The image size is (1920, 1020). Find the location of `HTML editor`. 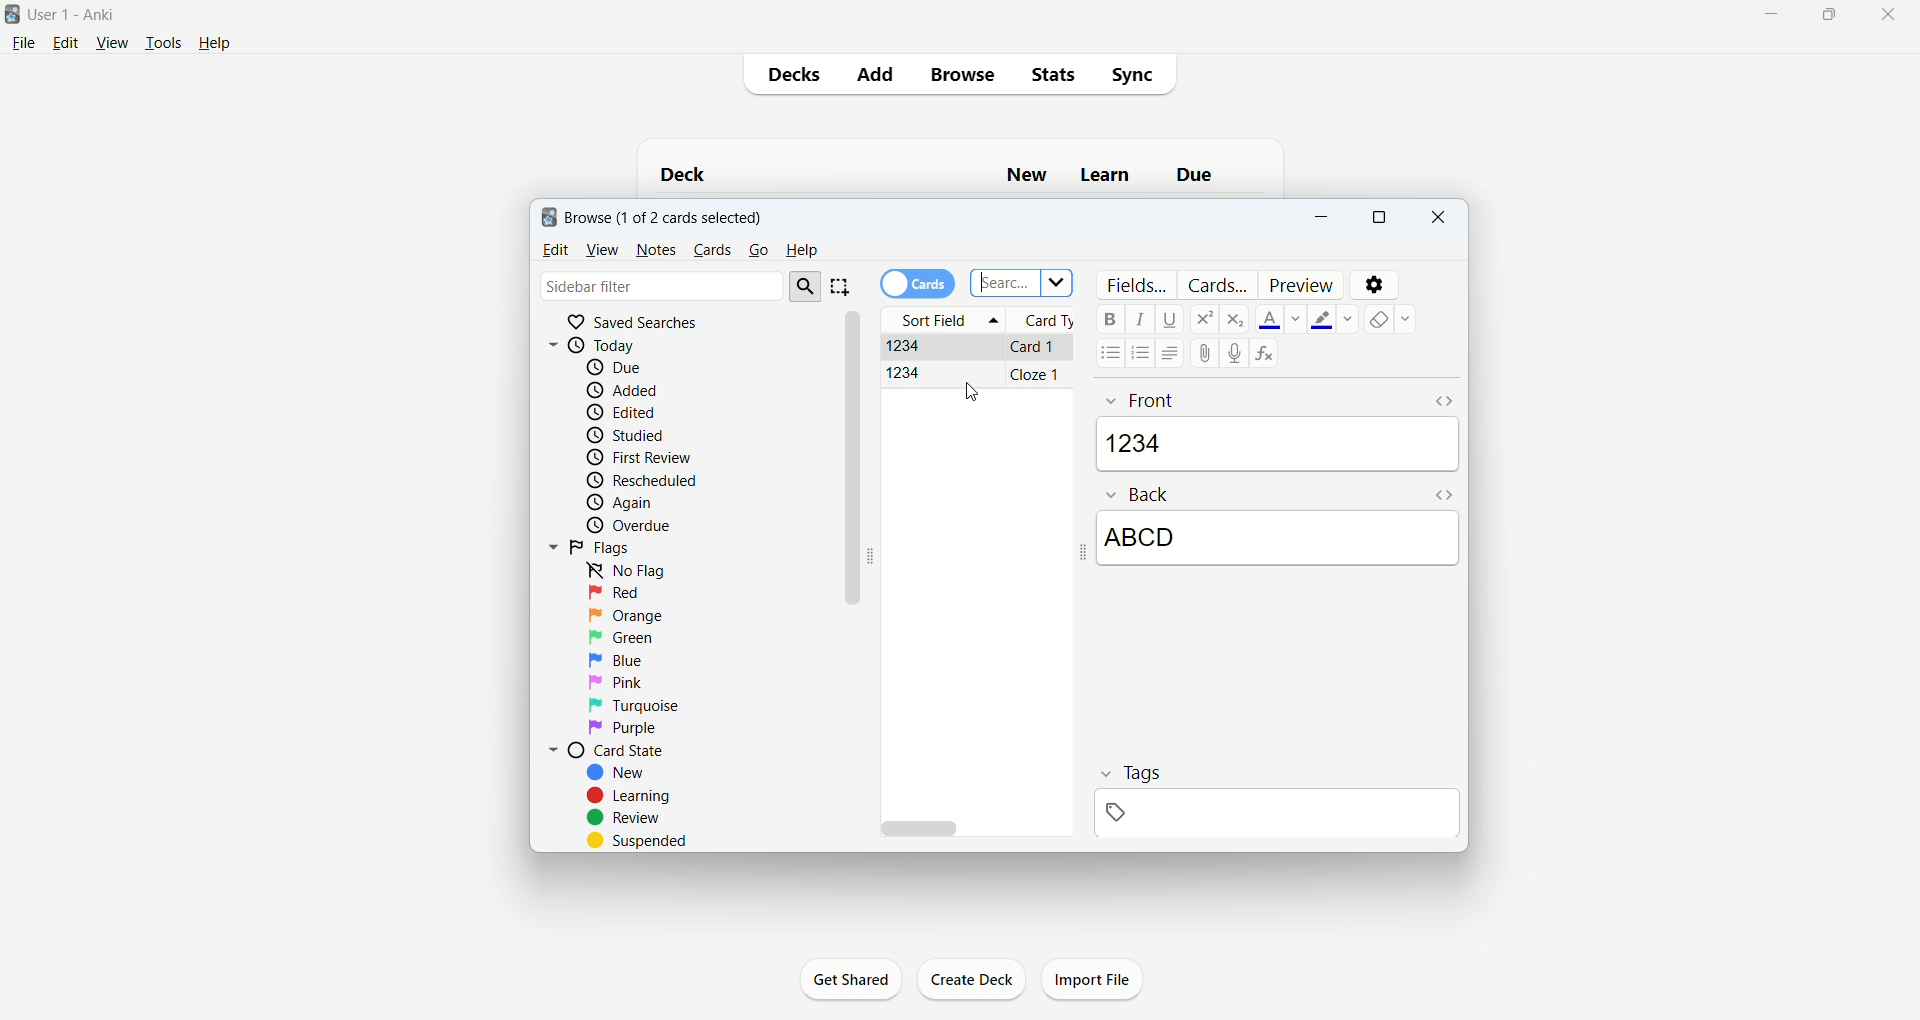

HTML editor is located at coordinates (1445, 399).